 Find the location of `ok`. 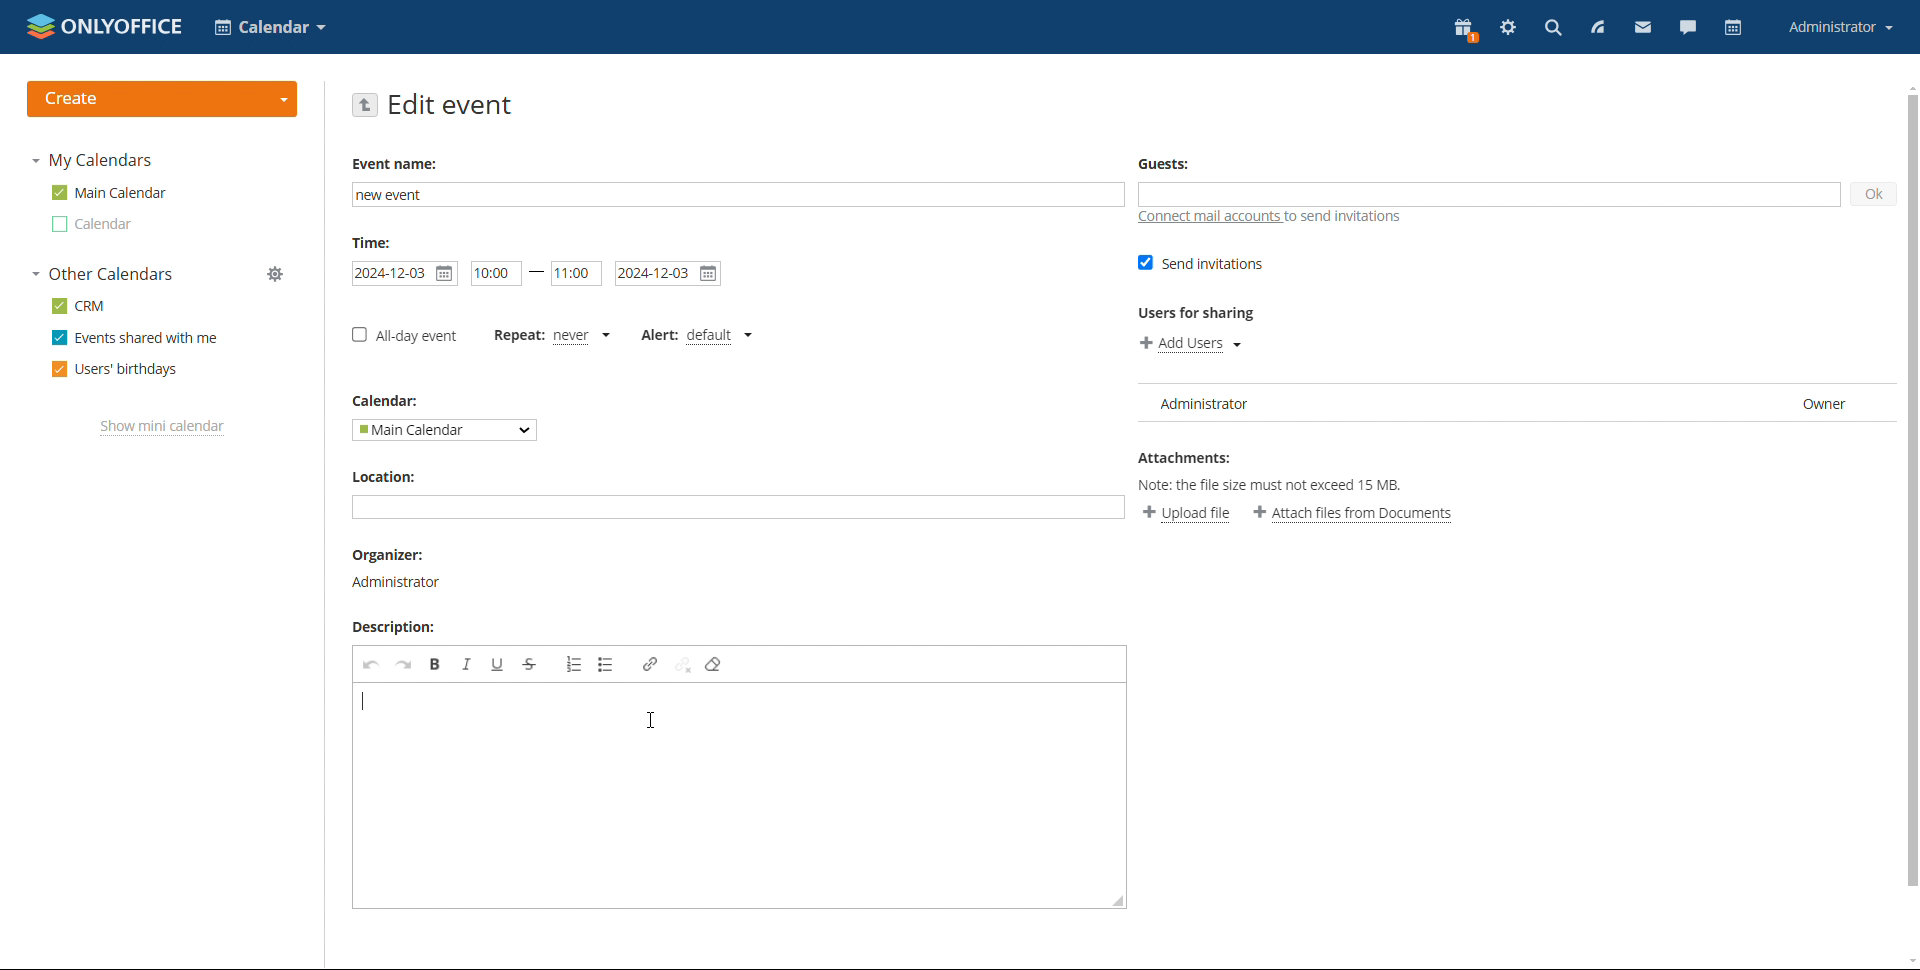

ok is located at coordinates (1870, 195).